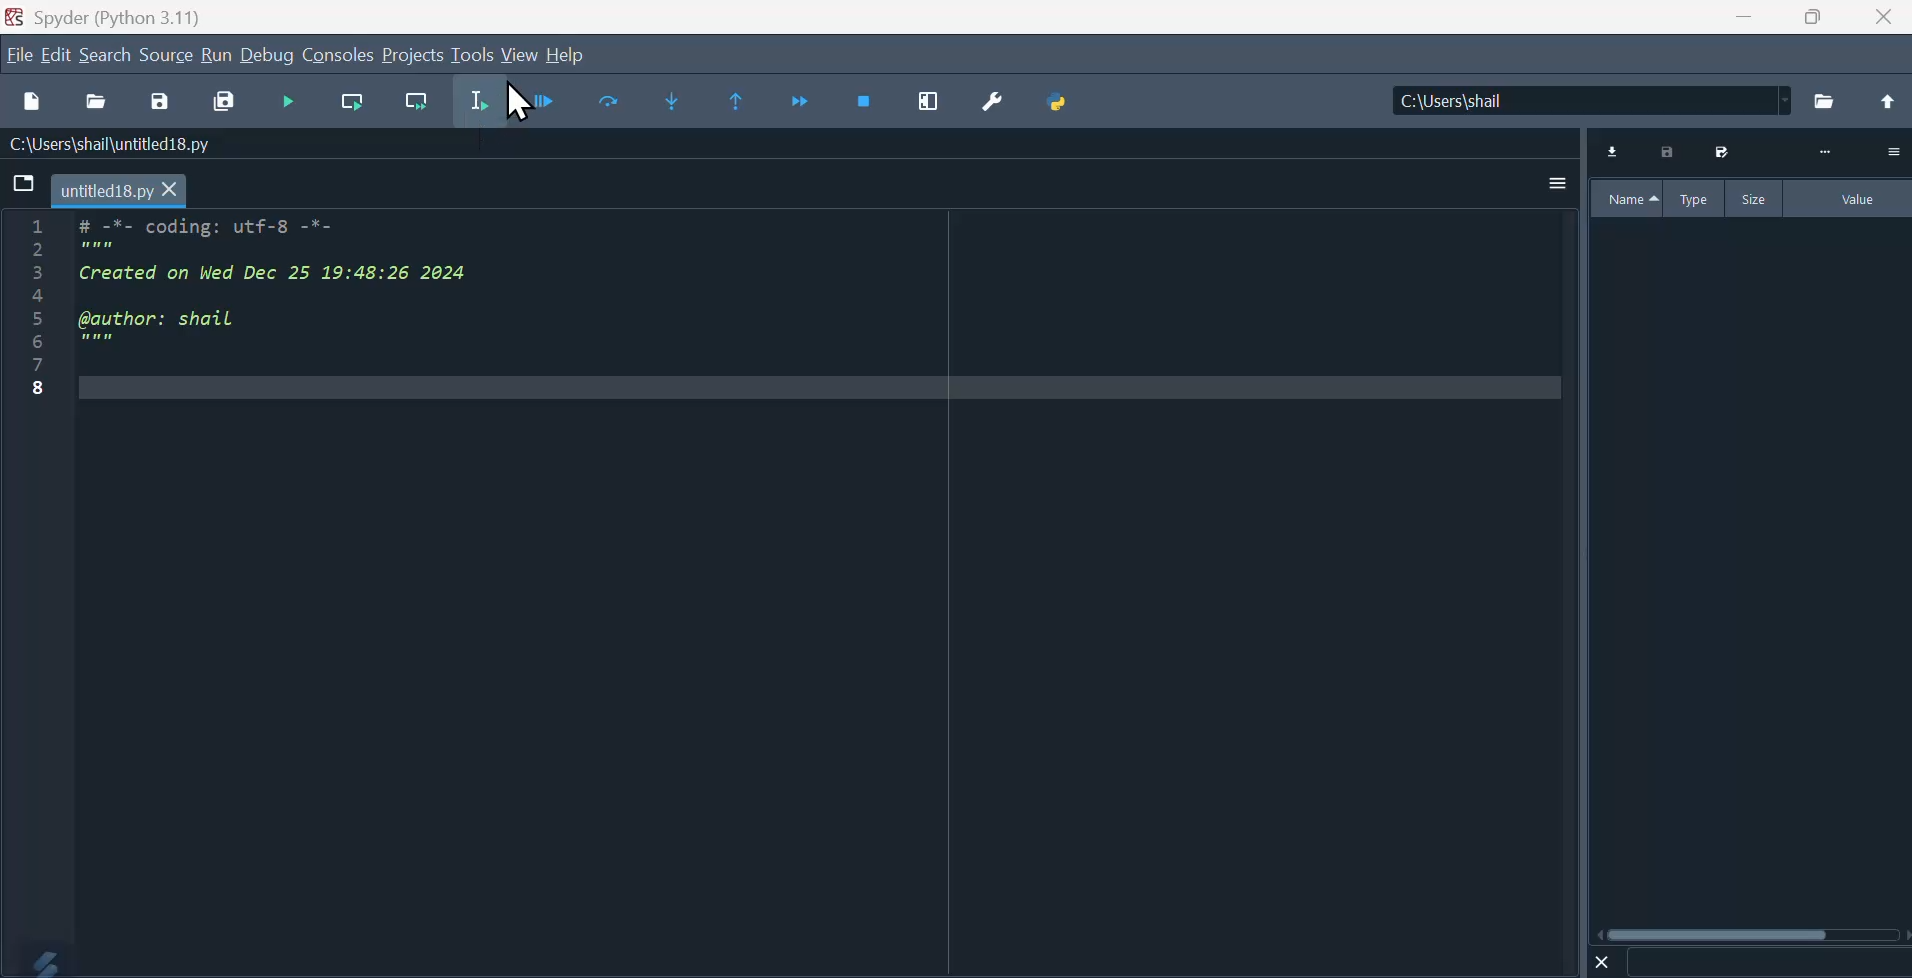 The height and width of the screenshot is (978, 1912). Describe the element at coordinates (802, 104) in the screenshot. I see `Continue execution until next function` at that location.